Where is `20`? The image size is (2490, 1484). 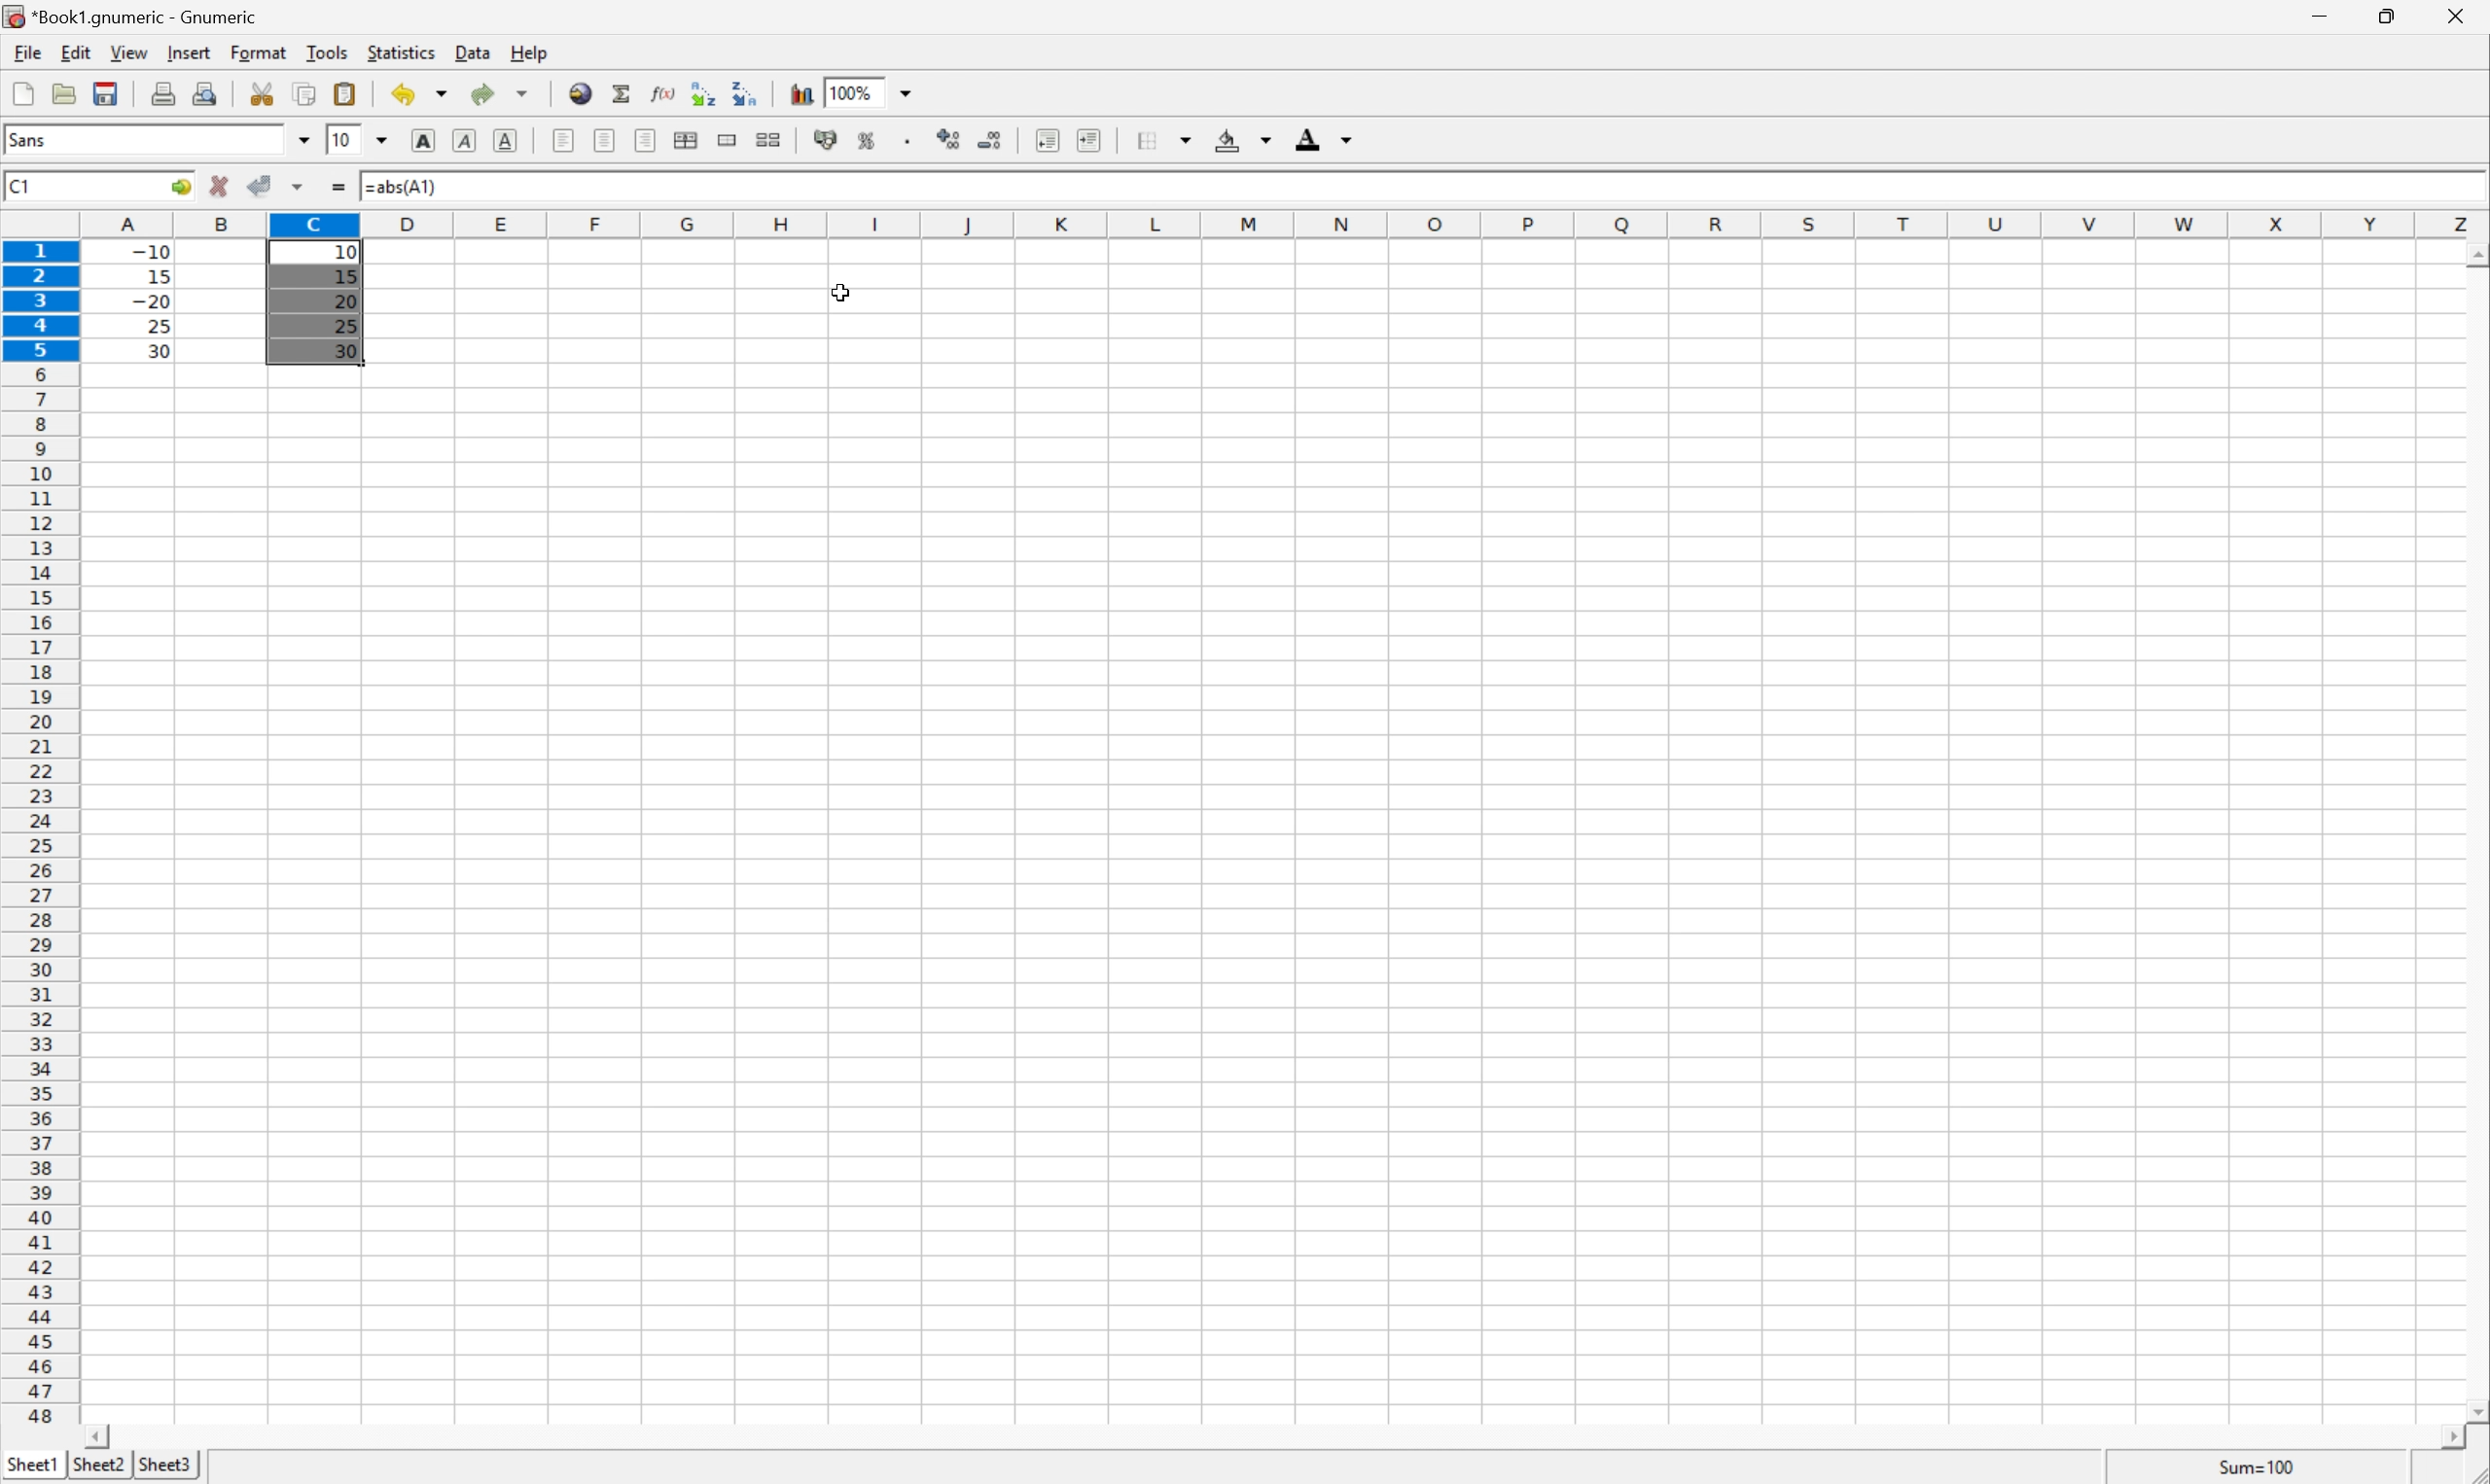
20 is located at coordinates (346, 300).